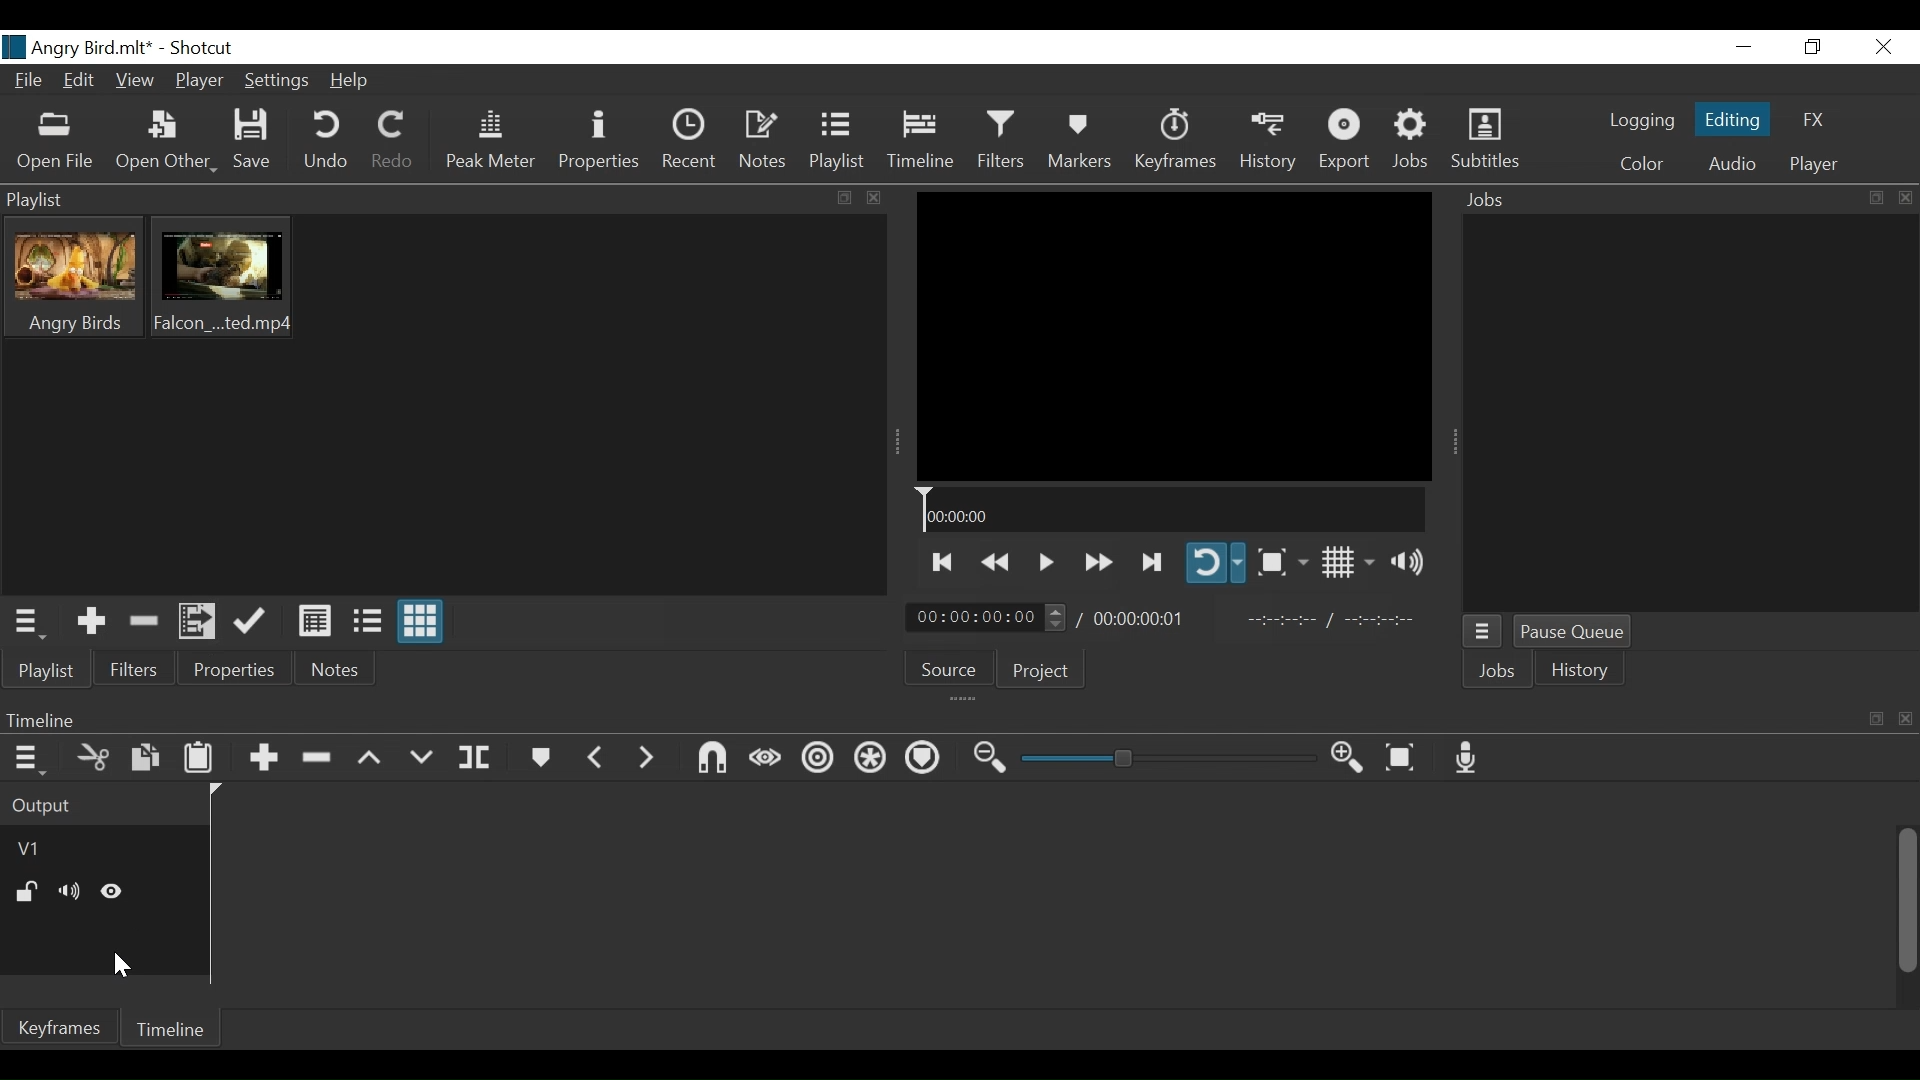  Describe the element at coordinates (1401, 758) in the screenshot. I see `Zoom timeline to fit` at that location.